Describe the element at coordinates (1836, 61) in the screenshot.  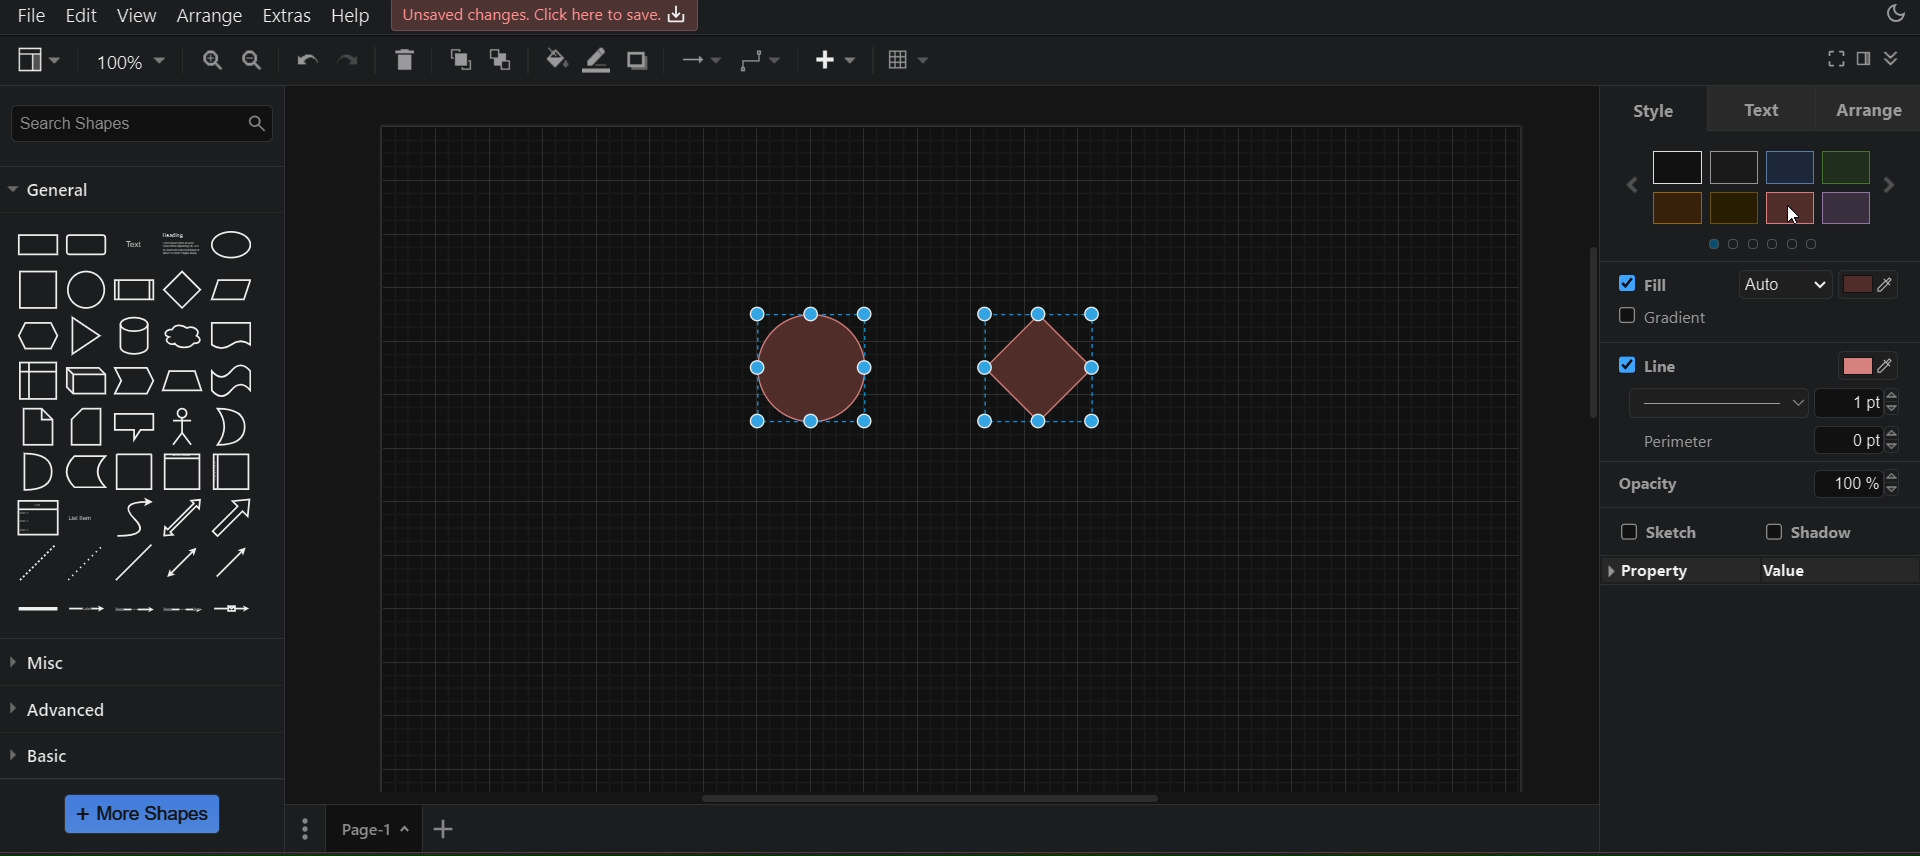
I see `fullscreen` at that location.